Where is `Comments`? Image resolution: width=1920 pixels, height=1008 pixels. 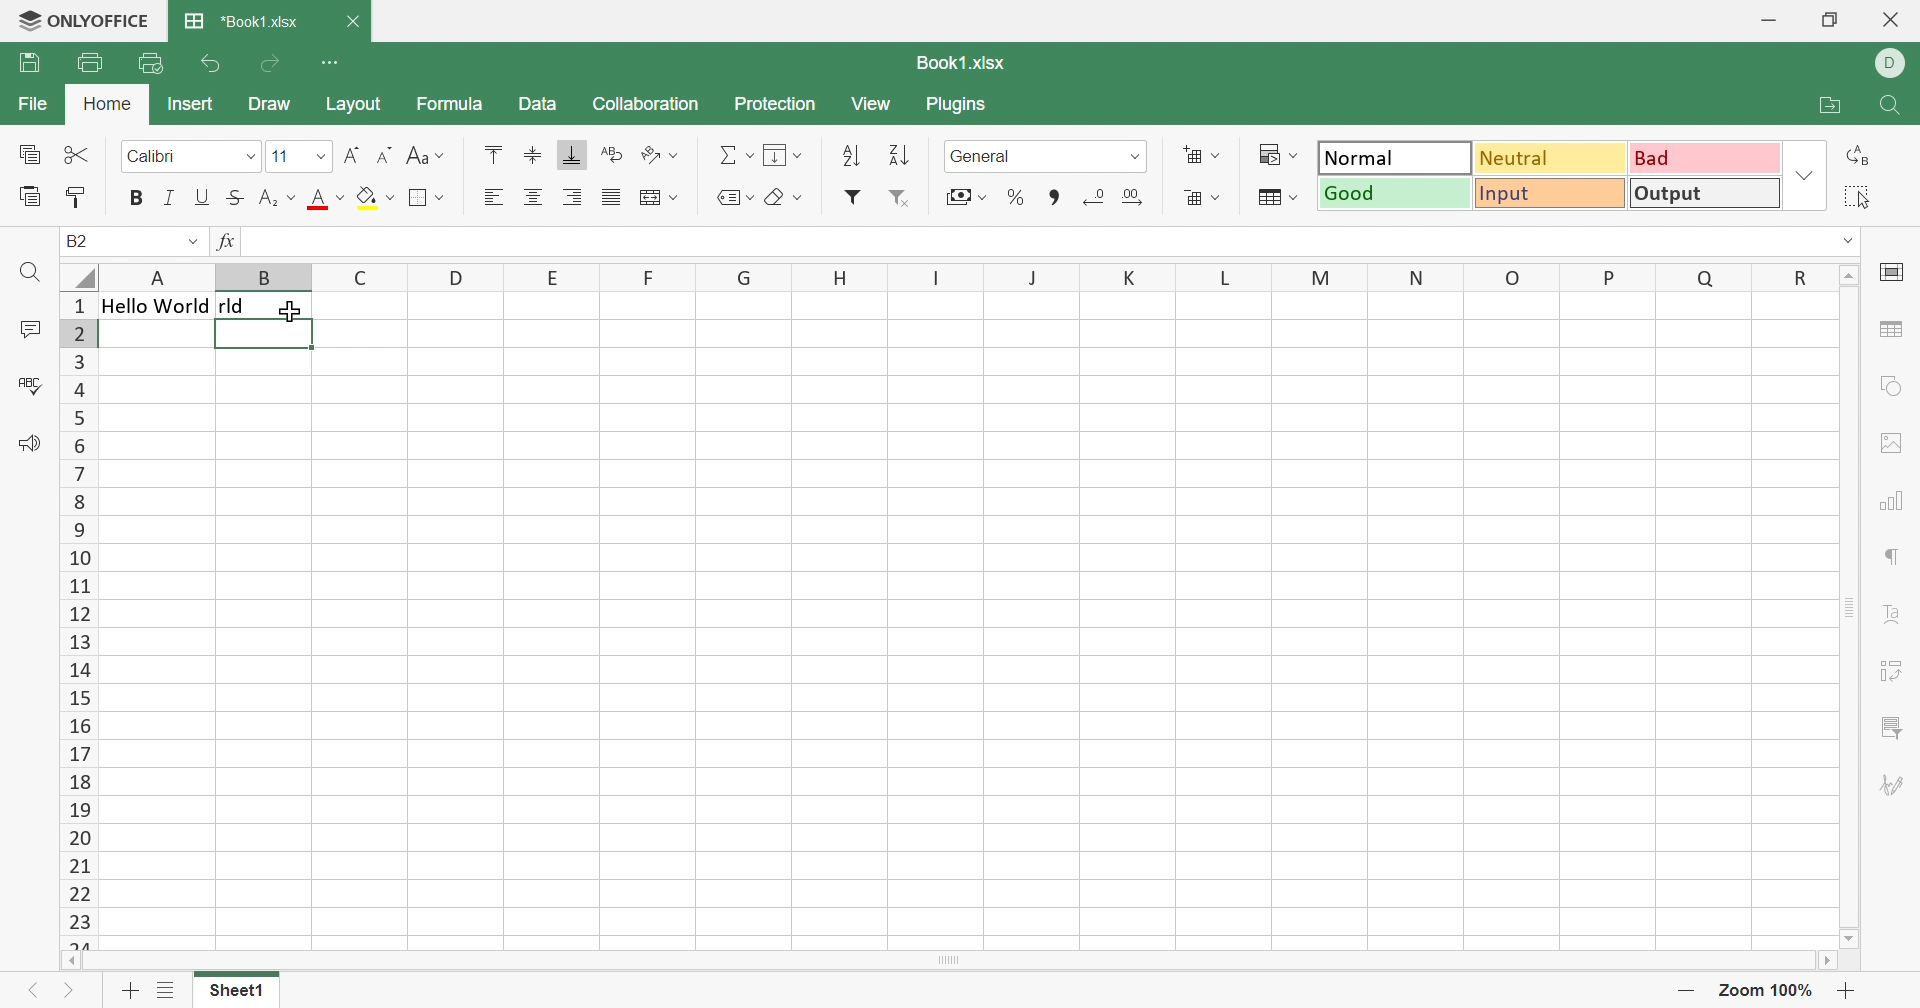 Comments is located at coordinates (30, 330).